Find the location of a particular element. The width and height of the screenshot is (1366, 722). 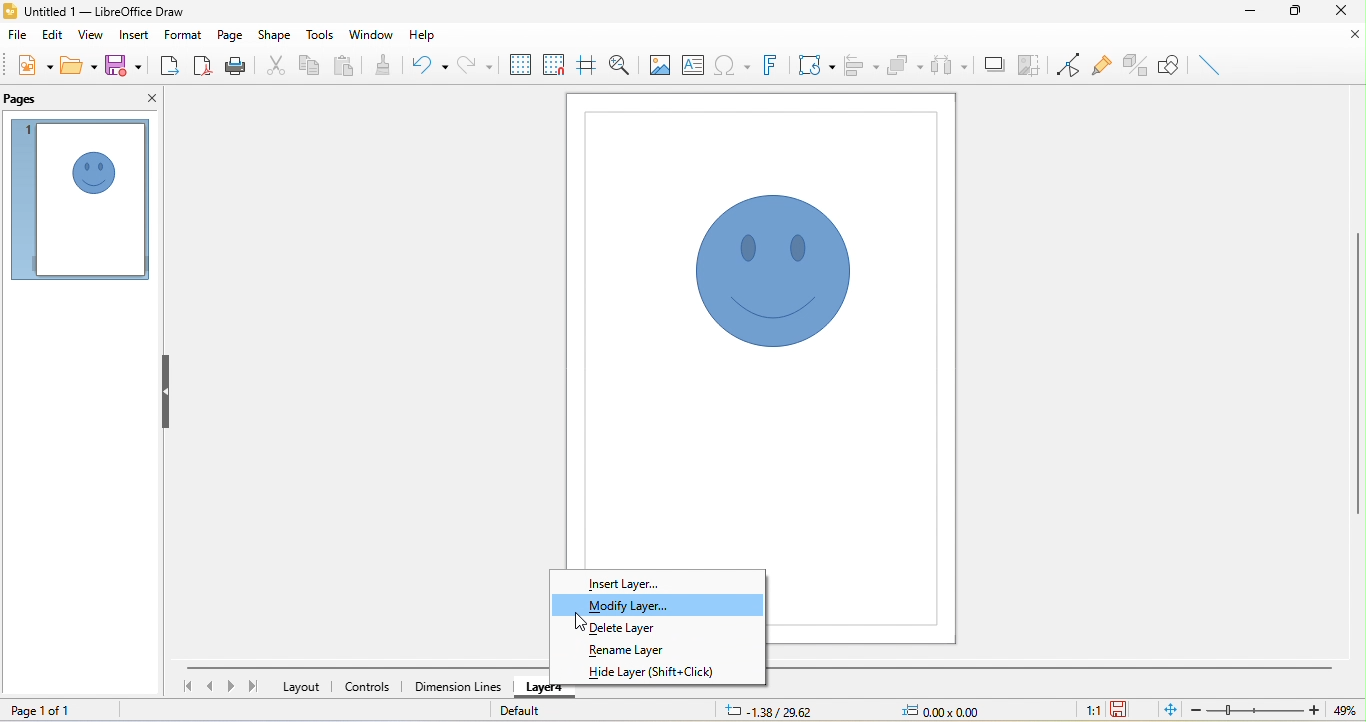

helpline while moving is located at coordinates (586, 65).